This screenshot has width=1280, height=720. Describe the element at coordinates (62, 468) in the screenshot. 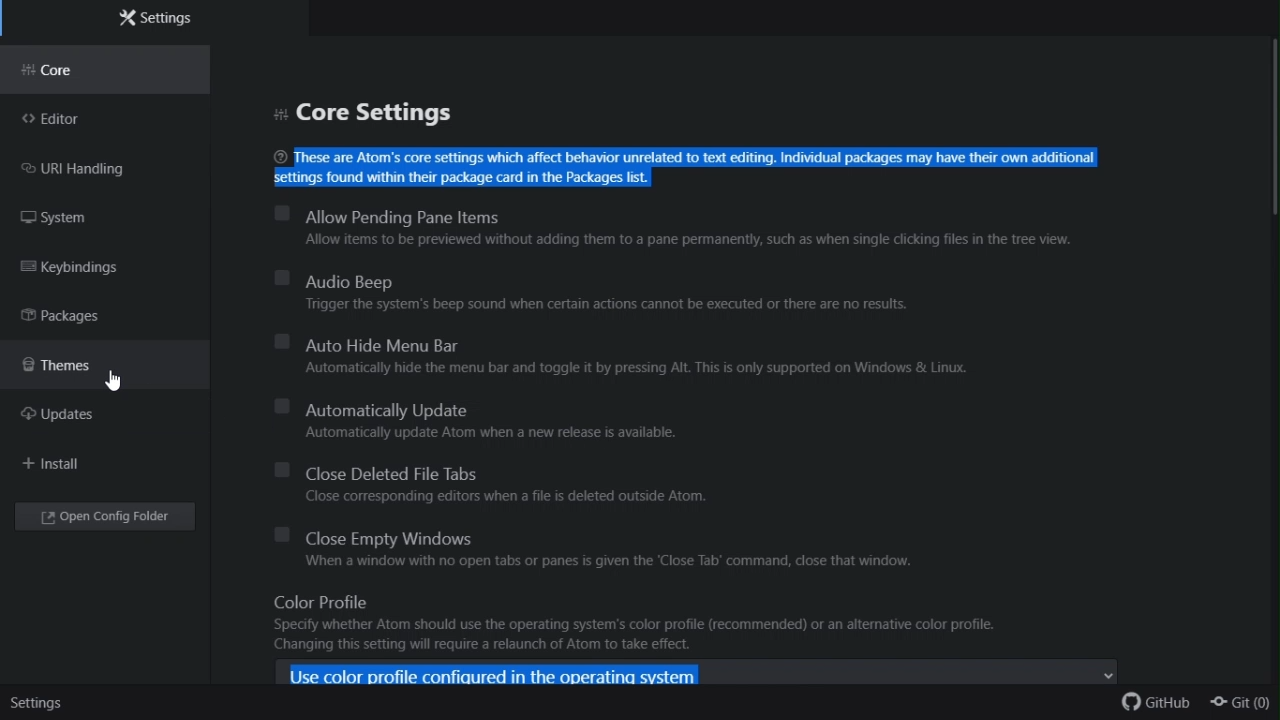

I see `Install` at that location.